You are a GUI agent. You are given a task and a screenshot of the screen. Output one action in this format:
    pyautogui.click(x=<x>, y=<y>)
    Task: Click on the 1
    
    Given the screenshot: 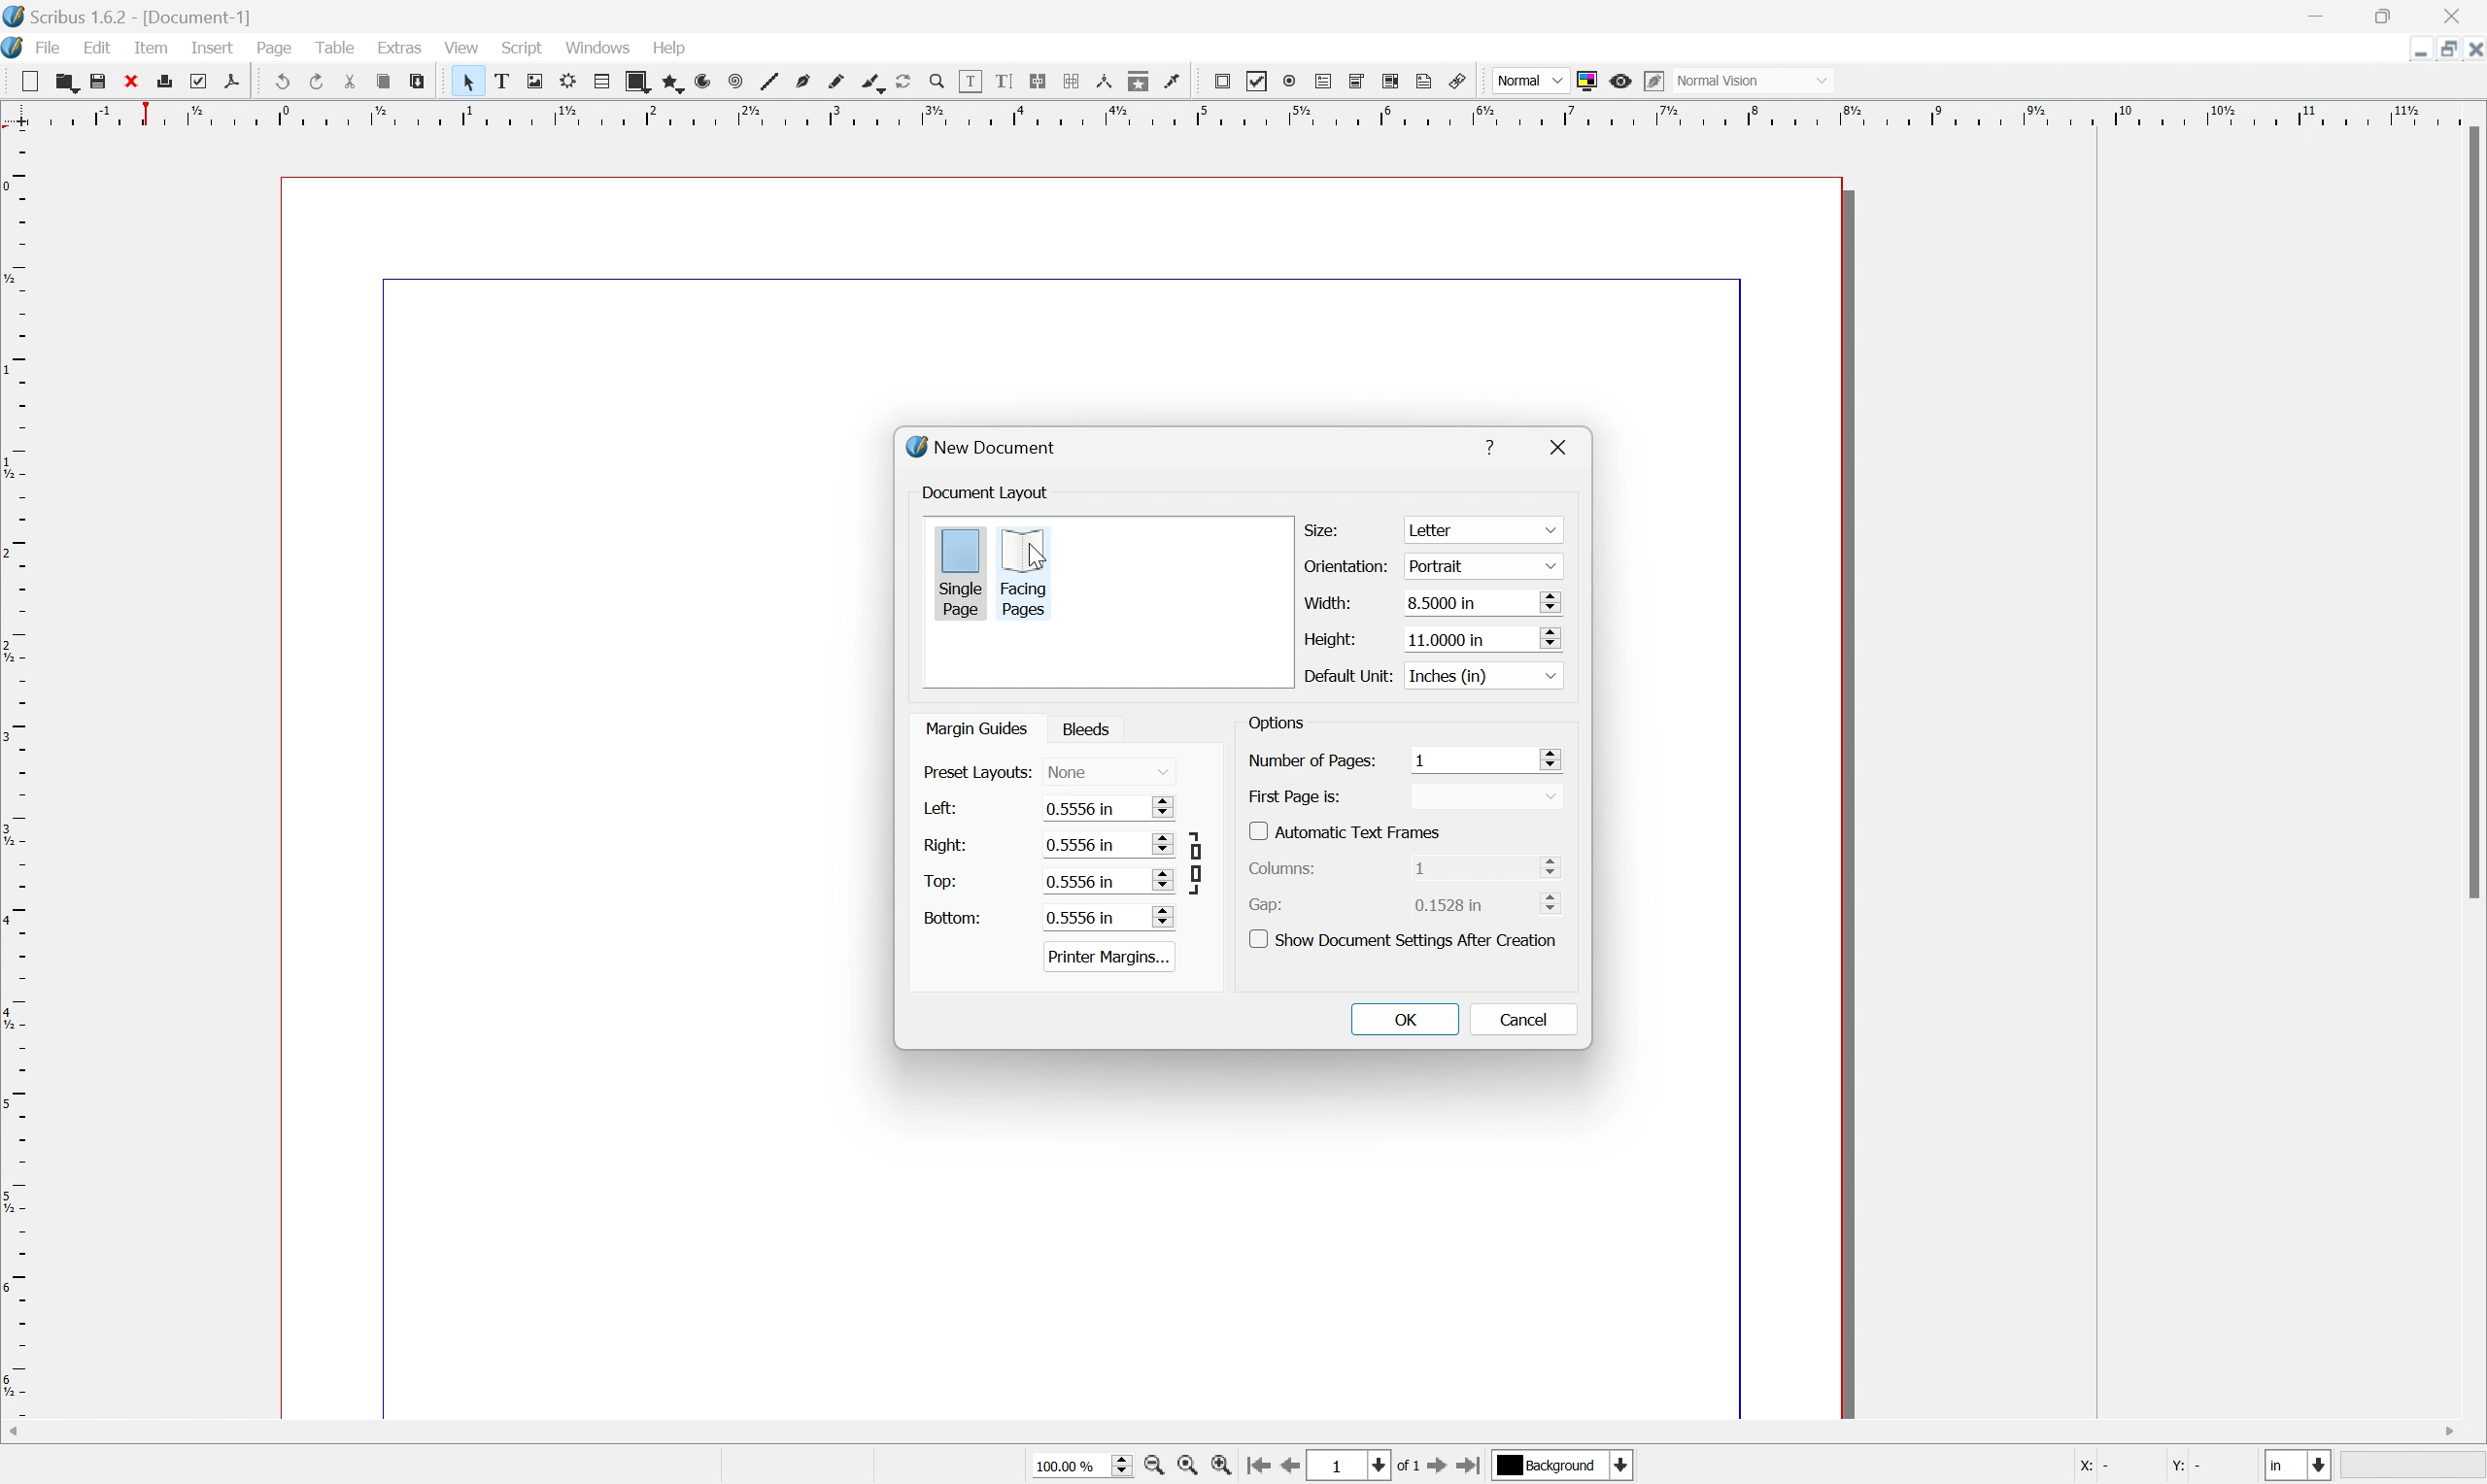 What is the action you would take?
    pyautogui.click(x=1351, y=1465)
    